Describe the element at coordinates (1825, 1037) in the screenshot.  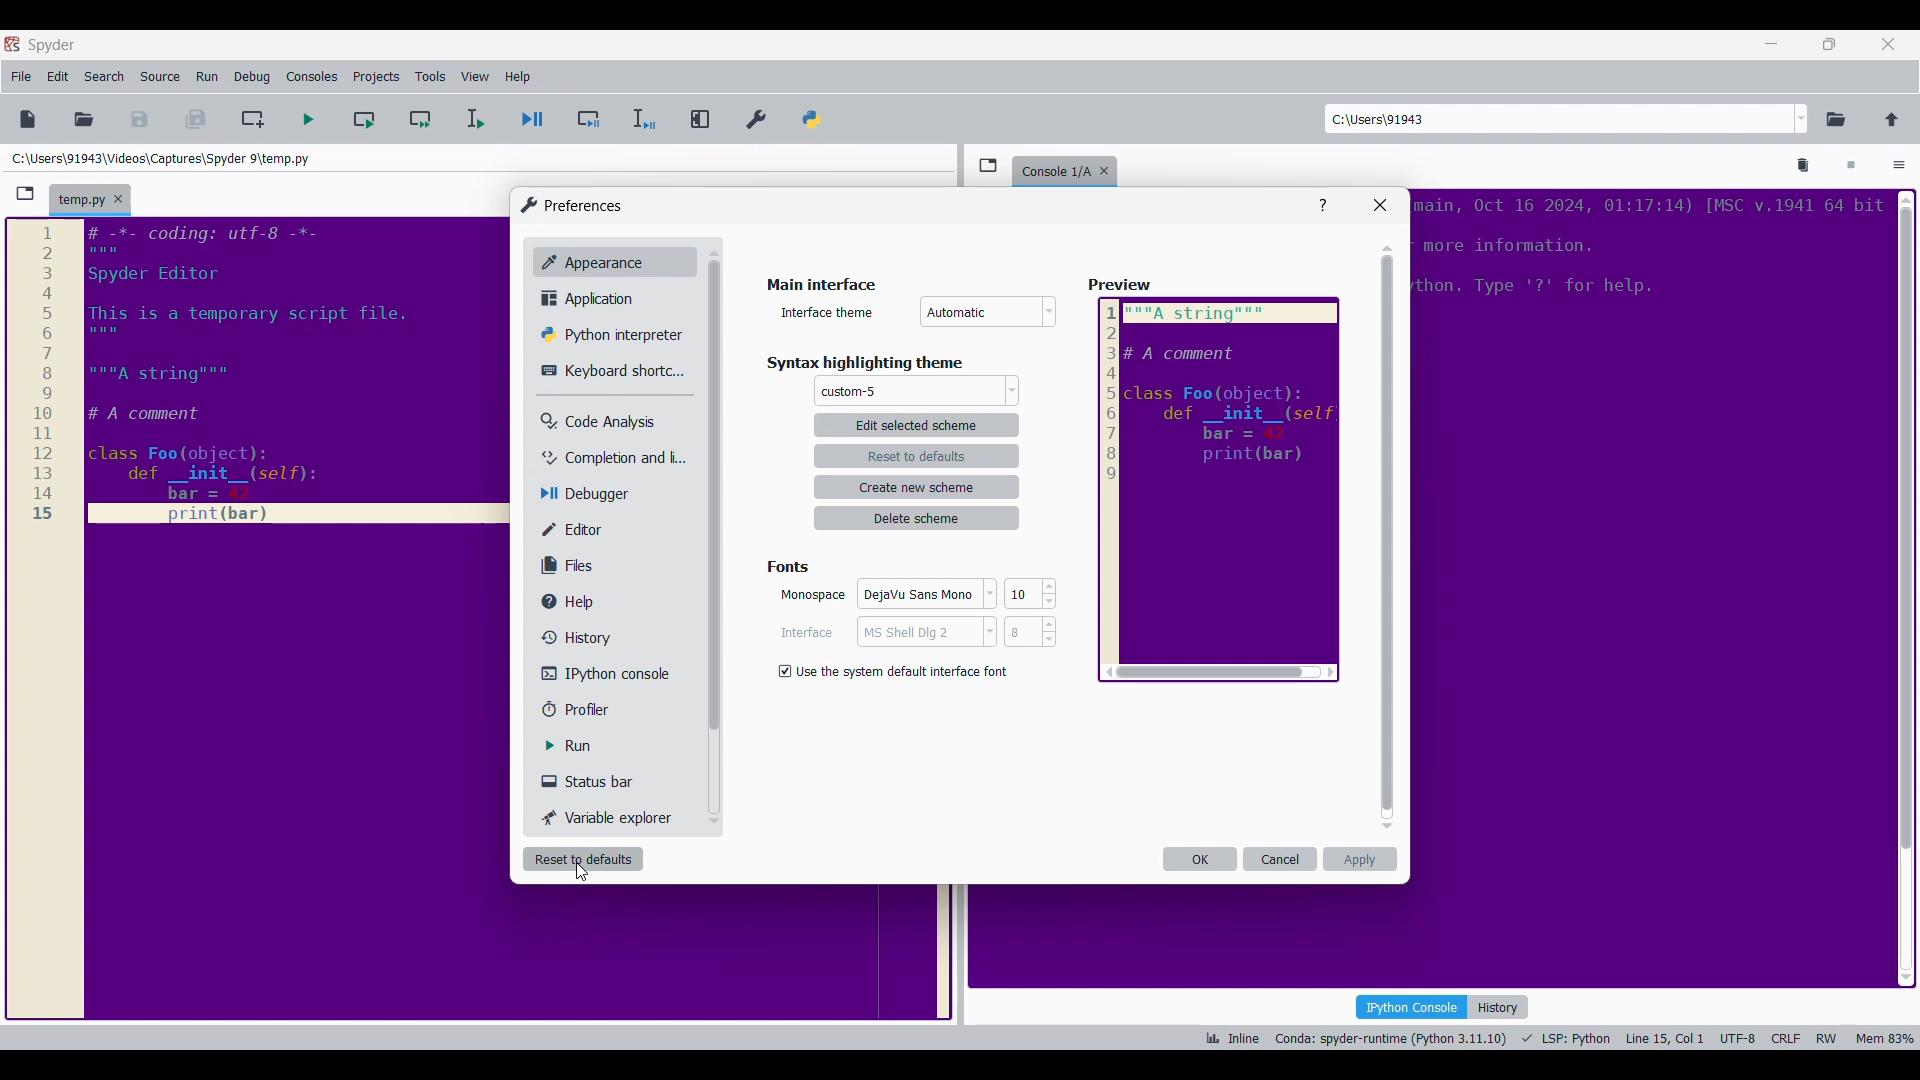
I see `RW` at that location.